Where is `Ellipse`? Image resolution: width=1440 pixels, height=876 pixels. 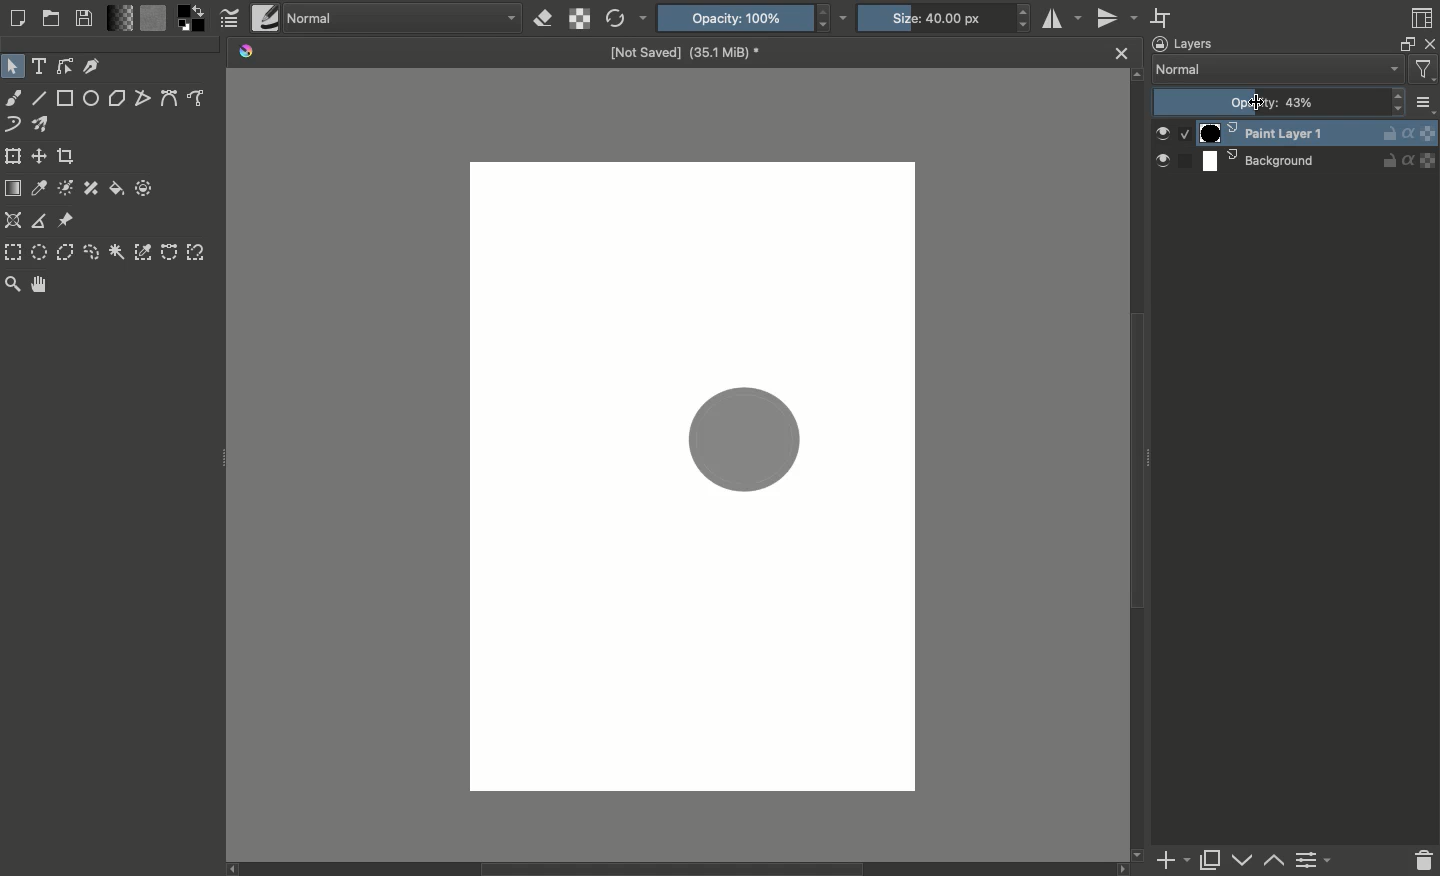
Ellipse is located at coordinates (92, 98).